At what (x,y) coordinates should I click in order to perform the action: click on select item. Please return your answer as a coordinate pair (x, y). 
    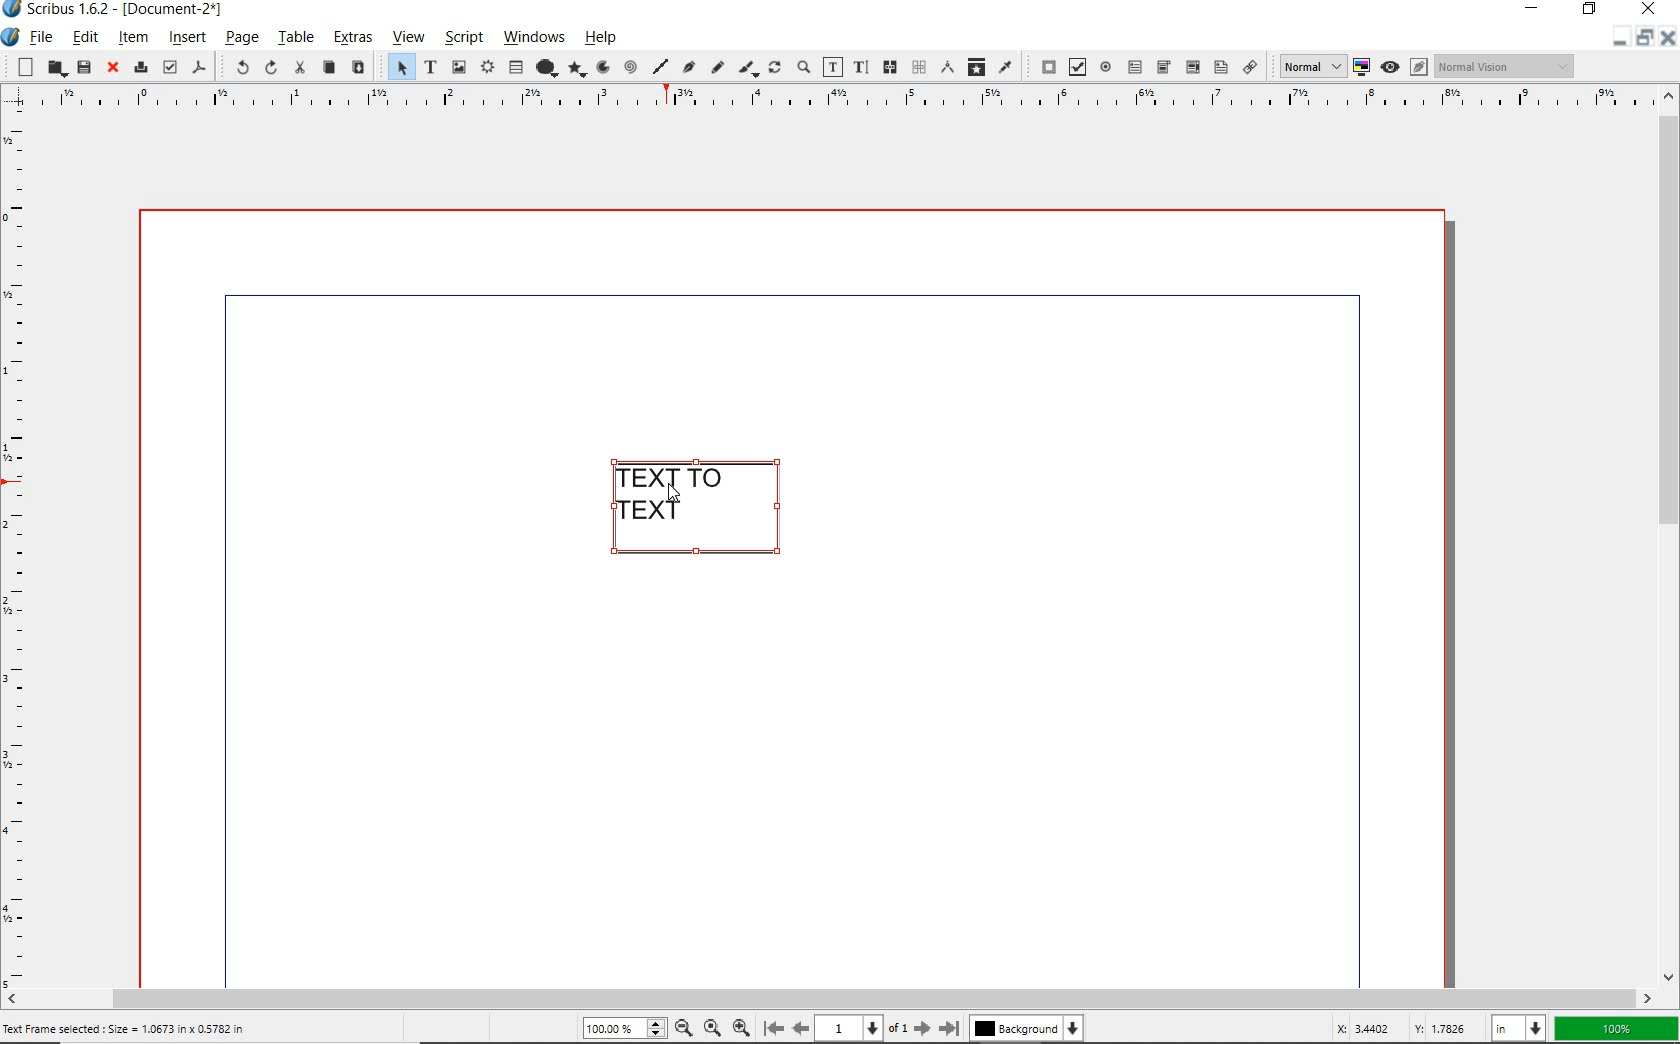
    Looking at the image, I should click on (397, 66).